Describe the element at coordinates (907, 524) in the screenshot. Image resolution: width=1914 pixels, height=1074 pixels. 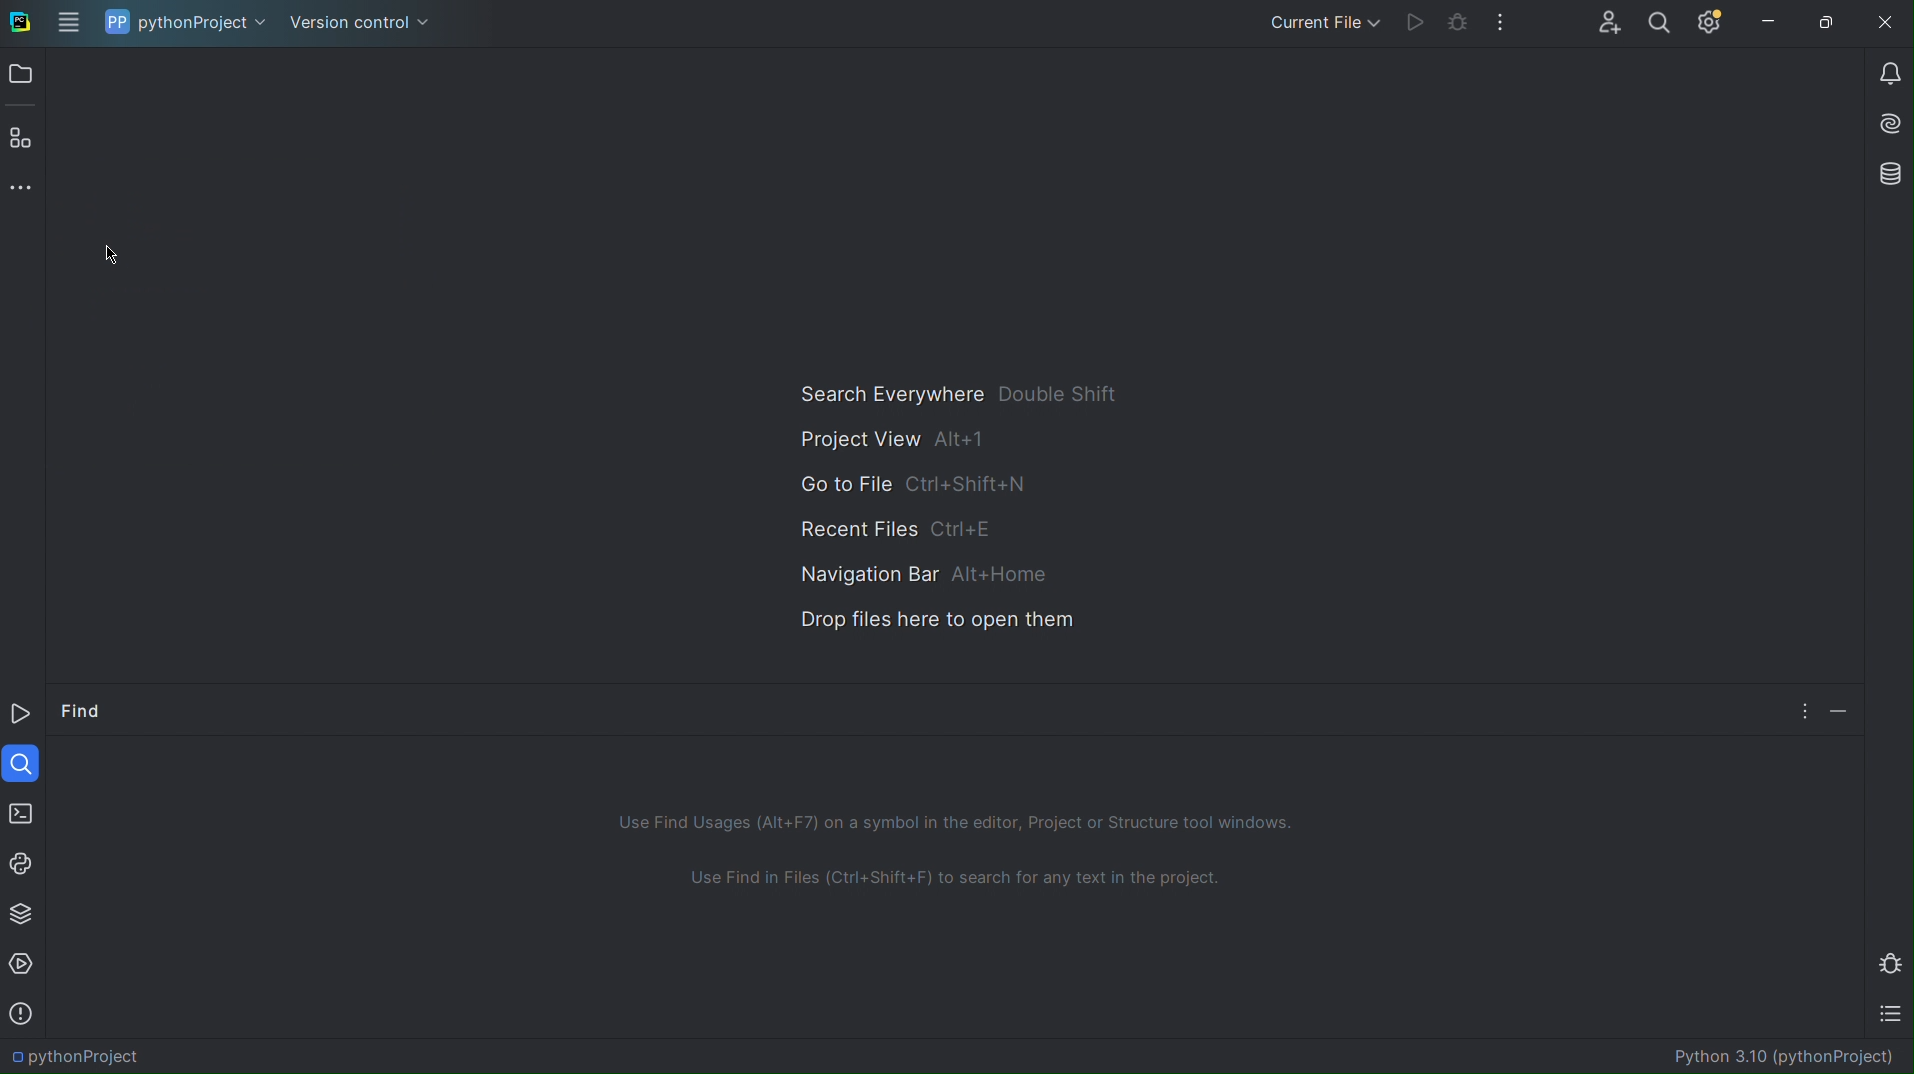
I see `Recent Files` at that location.